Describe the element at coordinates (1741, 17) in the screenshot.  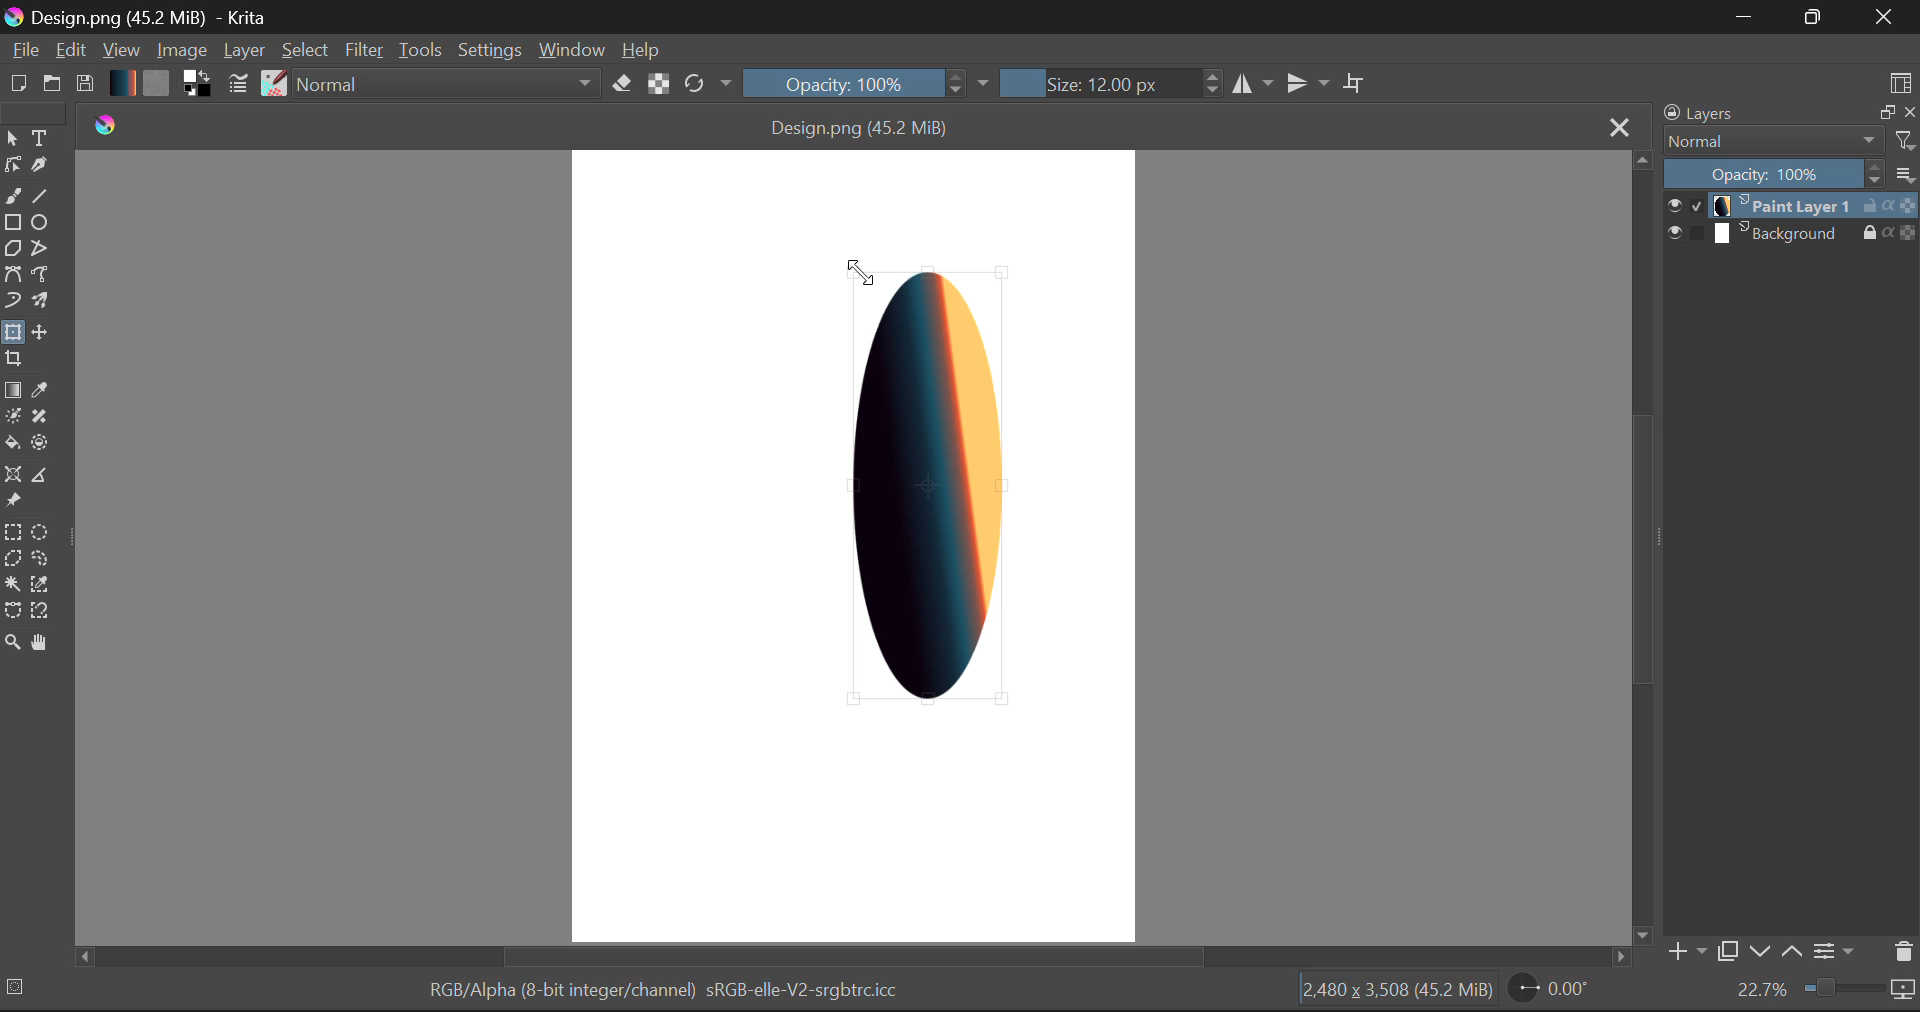
I see `Restore Down` at that location.